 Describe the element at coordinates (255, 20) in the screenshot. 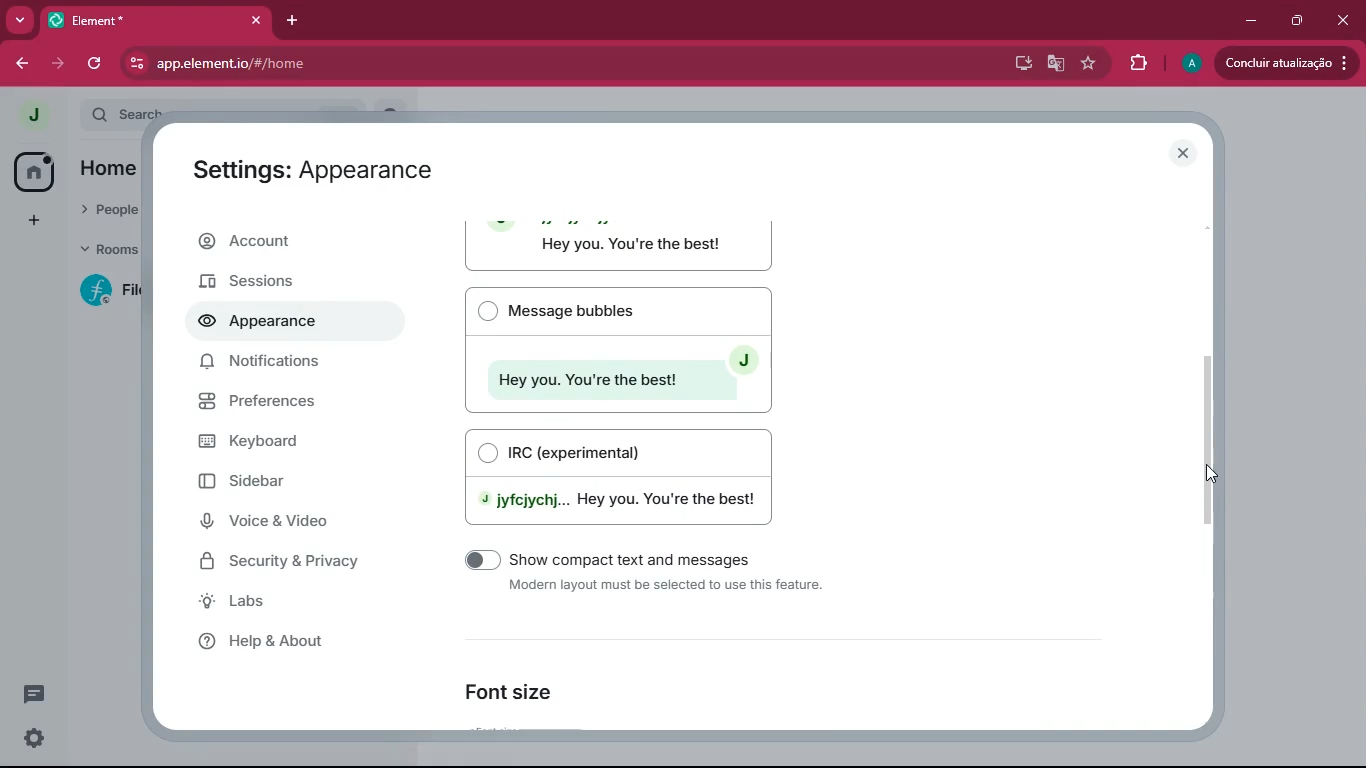

I see `close` at that location.